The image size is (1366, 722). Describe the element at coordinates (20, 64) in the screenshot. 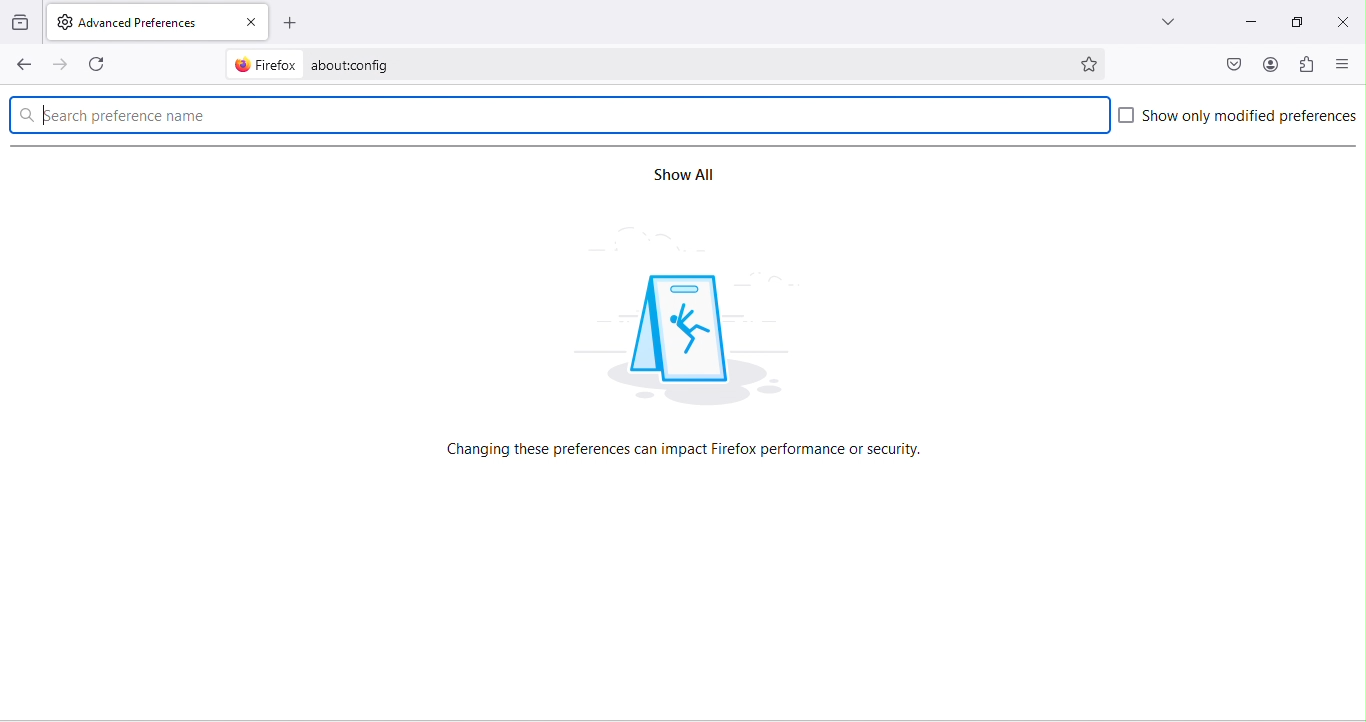

I see `back` at that location.